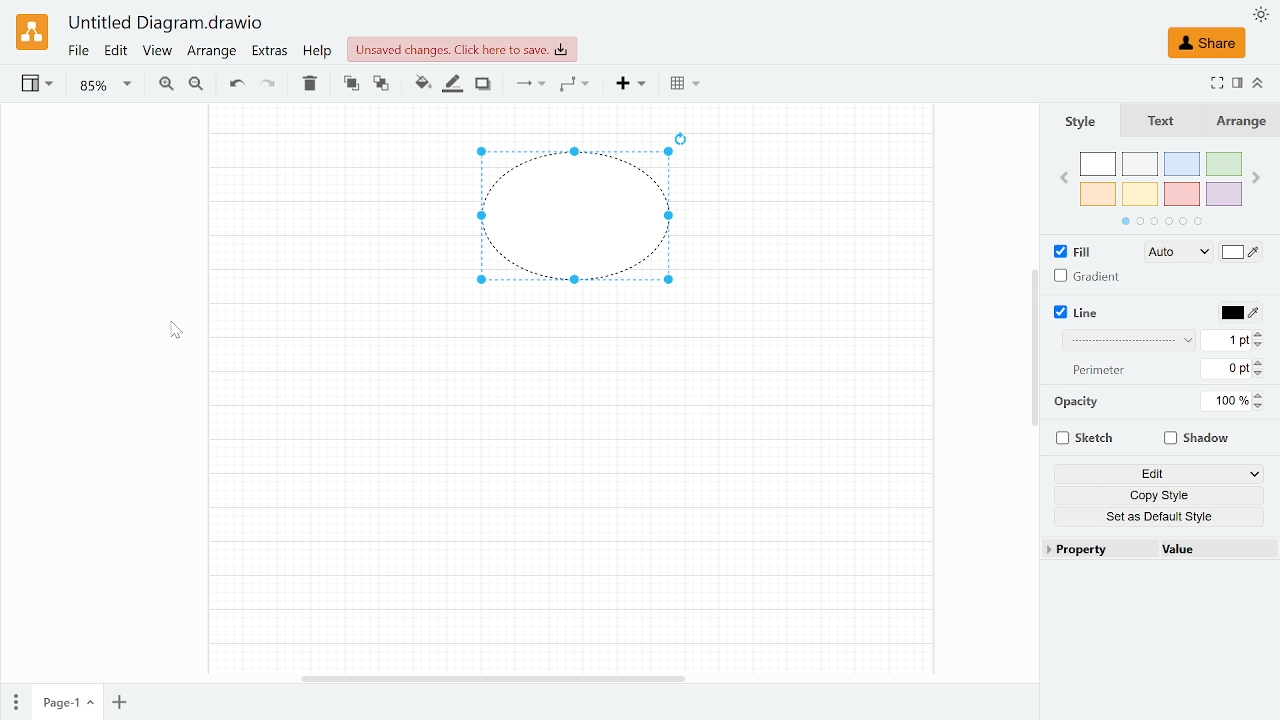 The image size is (1280, 720). Describe the element at coordinates (1084, 440) in the screenshot. I see `Sketch` at that location.